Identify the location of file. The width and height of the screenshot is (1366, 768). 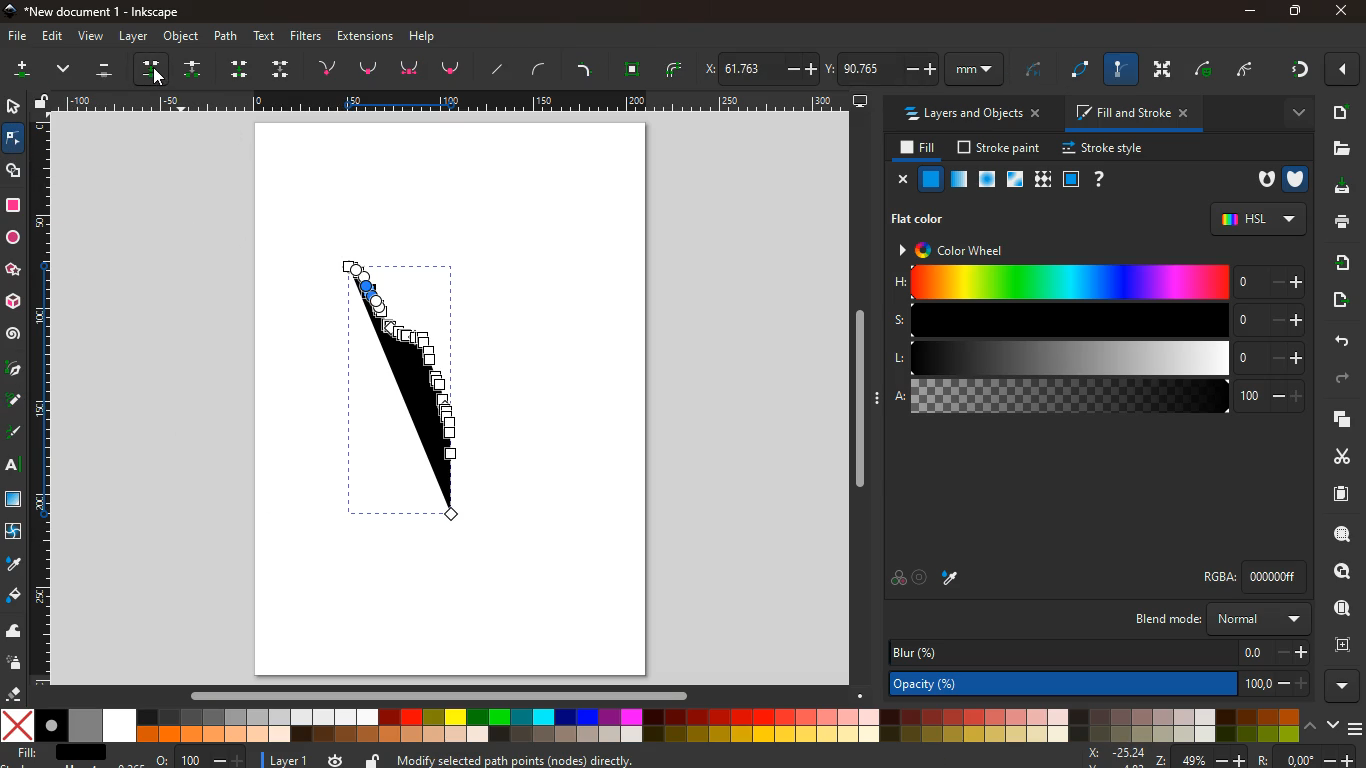
(16, 37).